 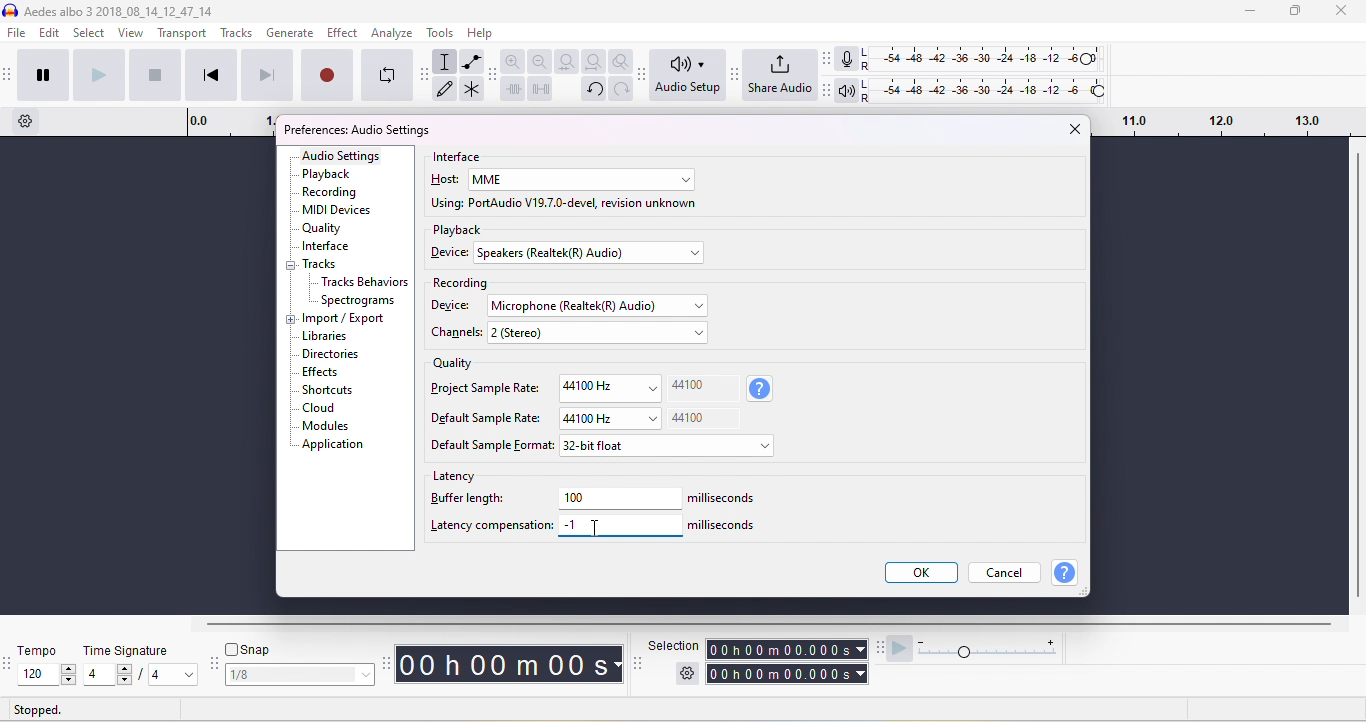 What do you see at coordinates (326, 336) in the screenshot?
I see `libraries` at bounding box center [326, 336].